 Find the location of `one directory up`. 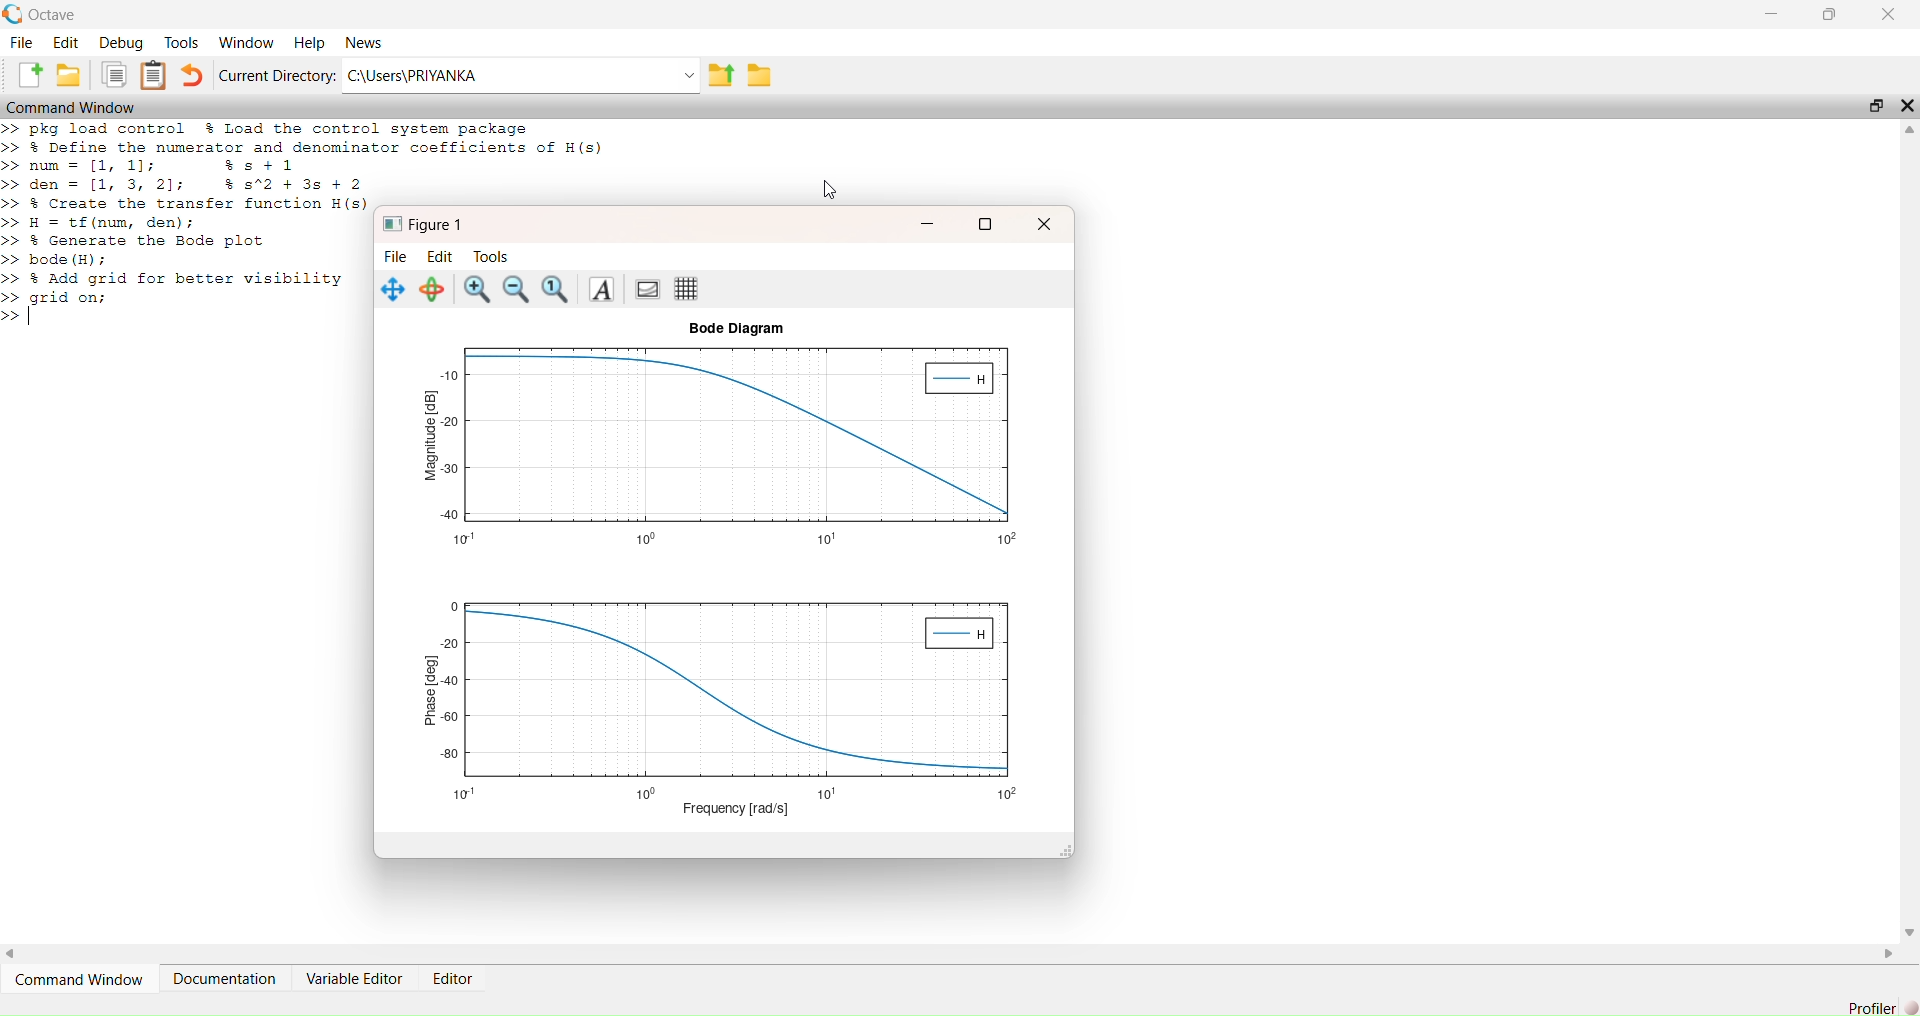

one directory up is located at coordinates (721, 74).